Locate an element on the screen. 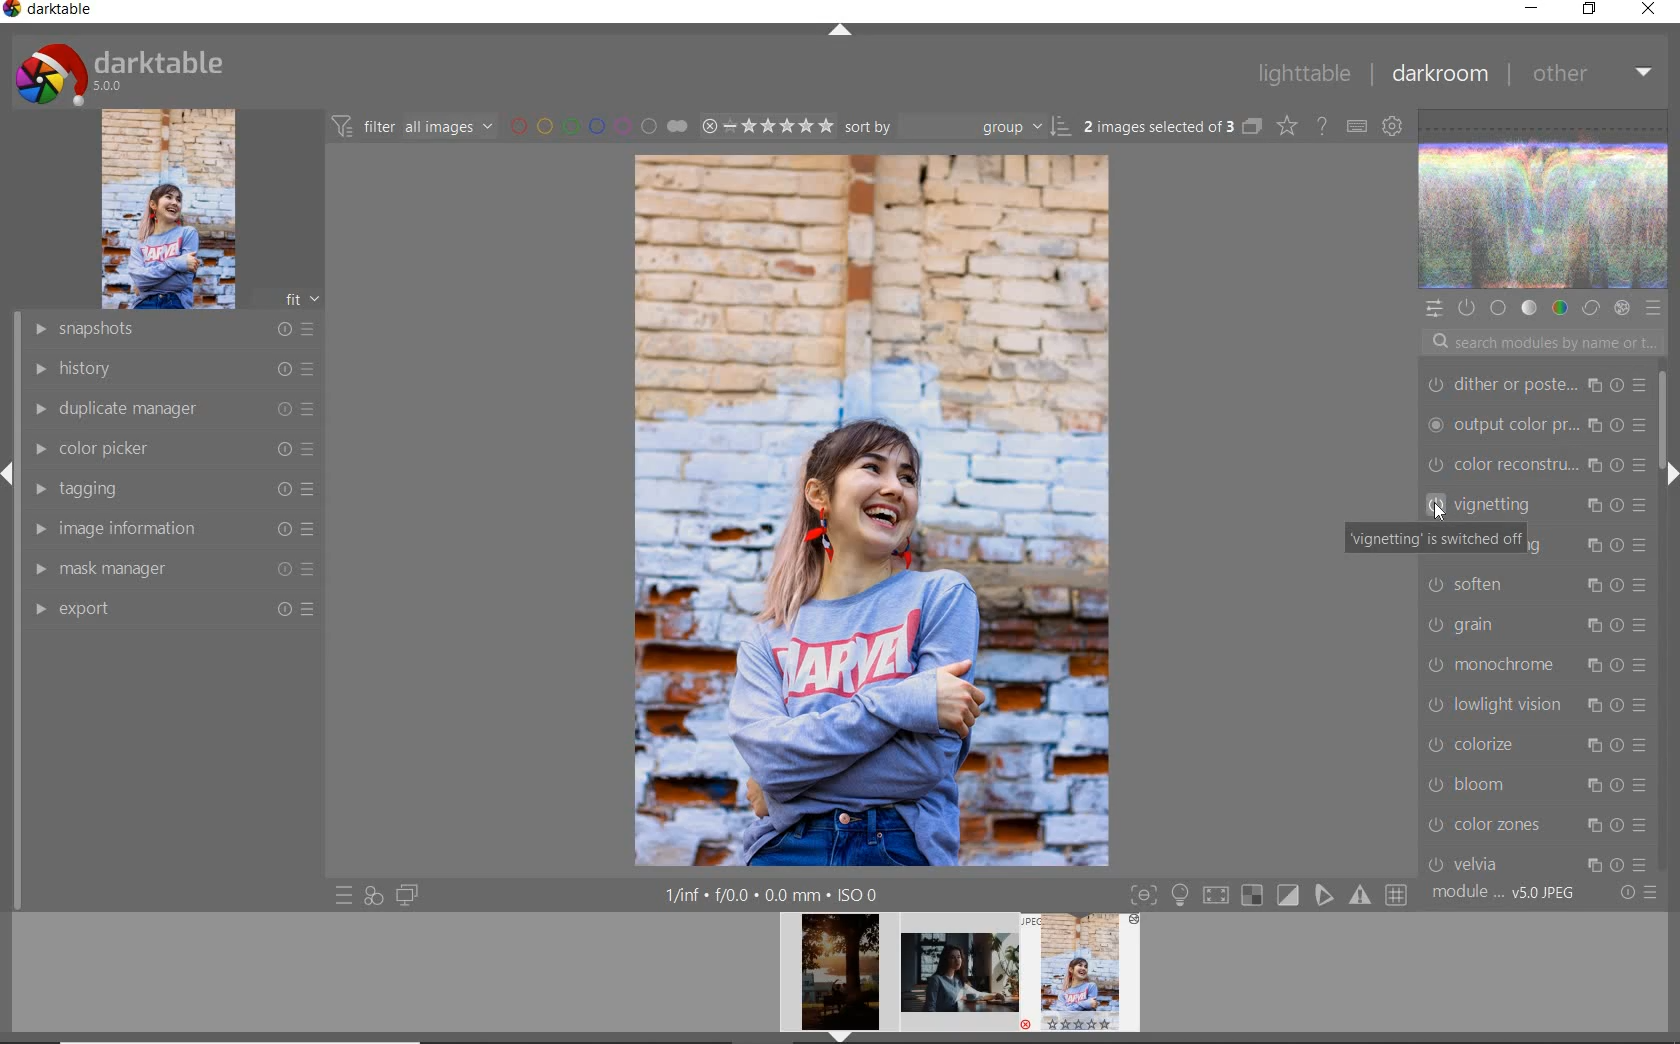 The width and height of the screenshot is (1680, 1044). preset is located at coordinates (1654, 308).